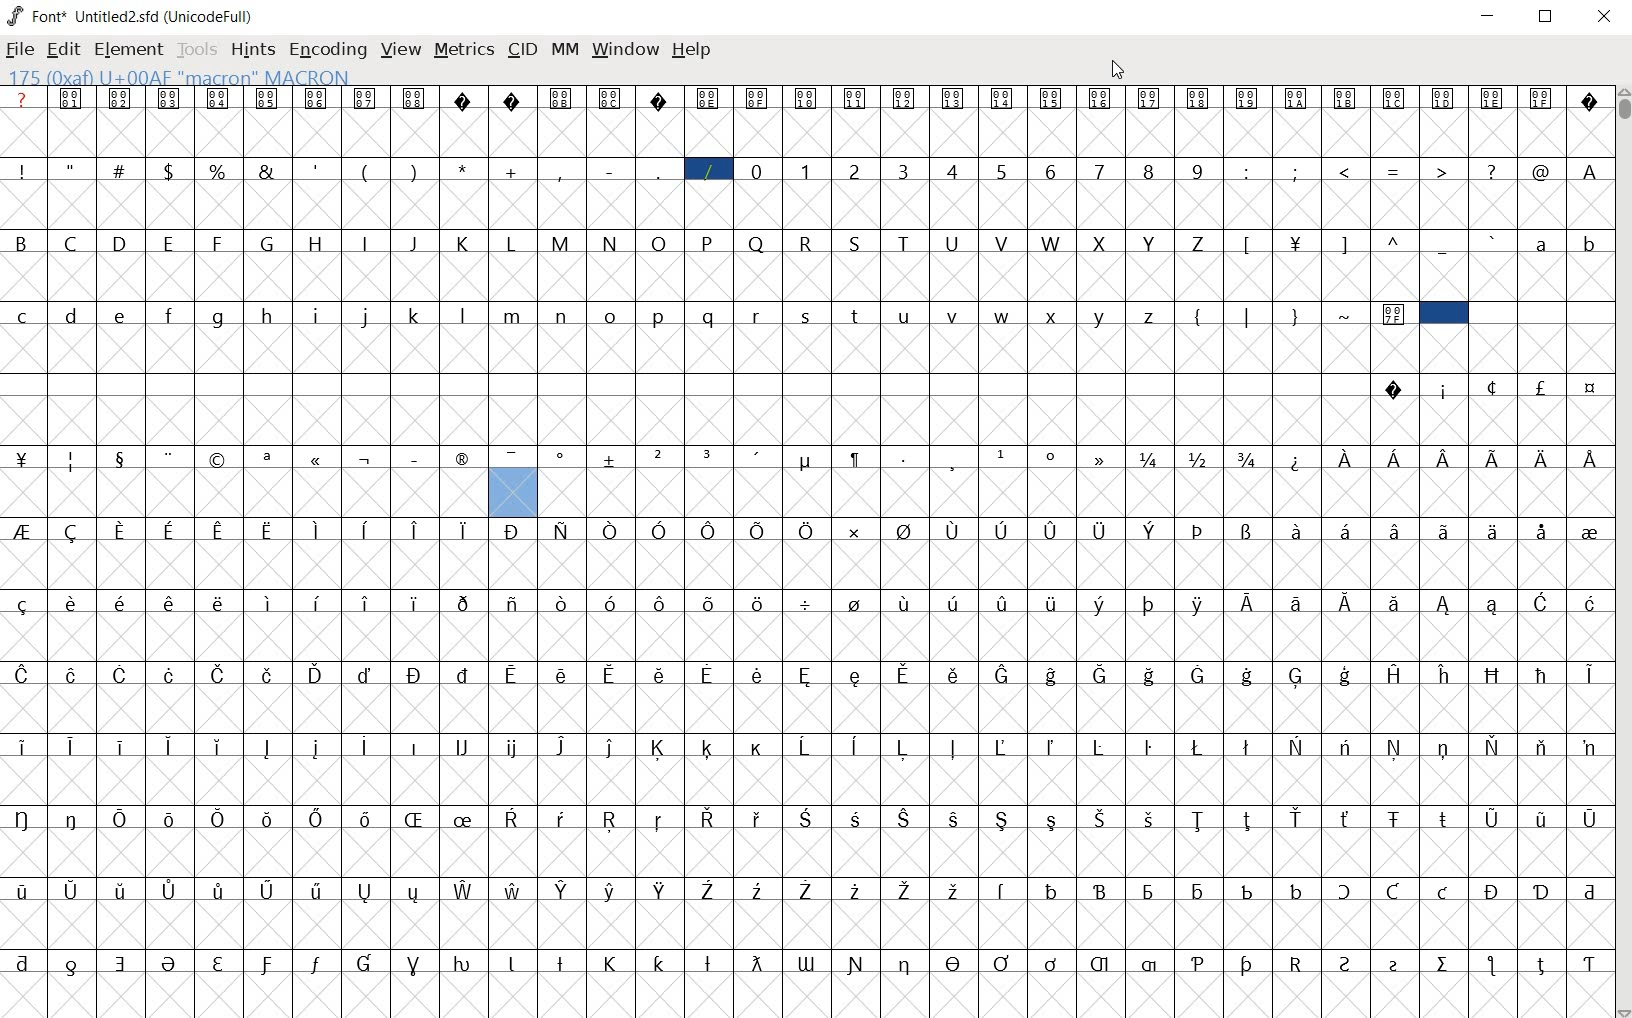 The height and width of the screenshot is (1018, 1632). What do you see at coordinates (1587, 887) in the screenshot?
I see `Symbol` at bounding box center [1587, 887].